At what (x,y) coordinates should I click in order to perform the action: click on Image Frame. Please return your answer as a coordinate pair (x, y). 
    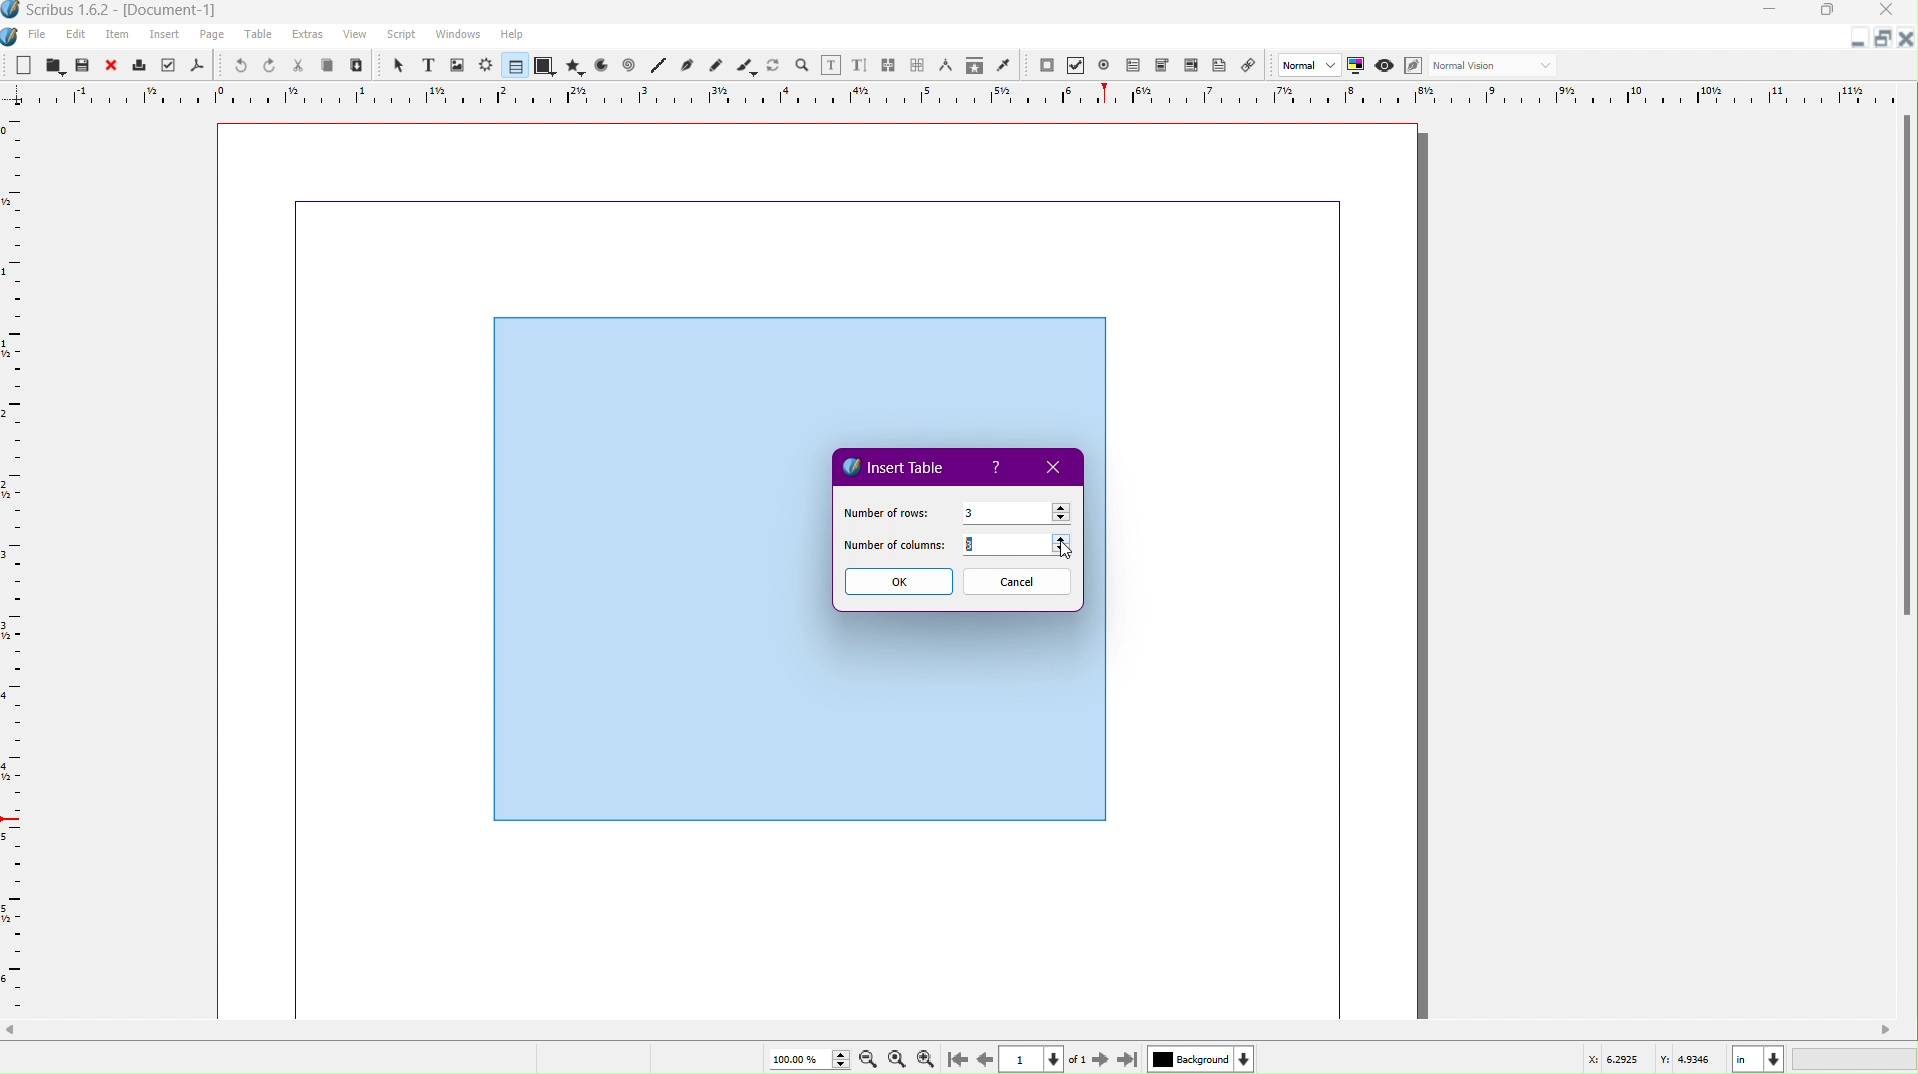
    Looking at the image, I should click on (458, 64).